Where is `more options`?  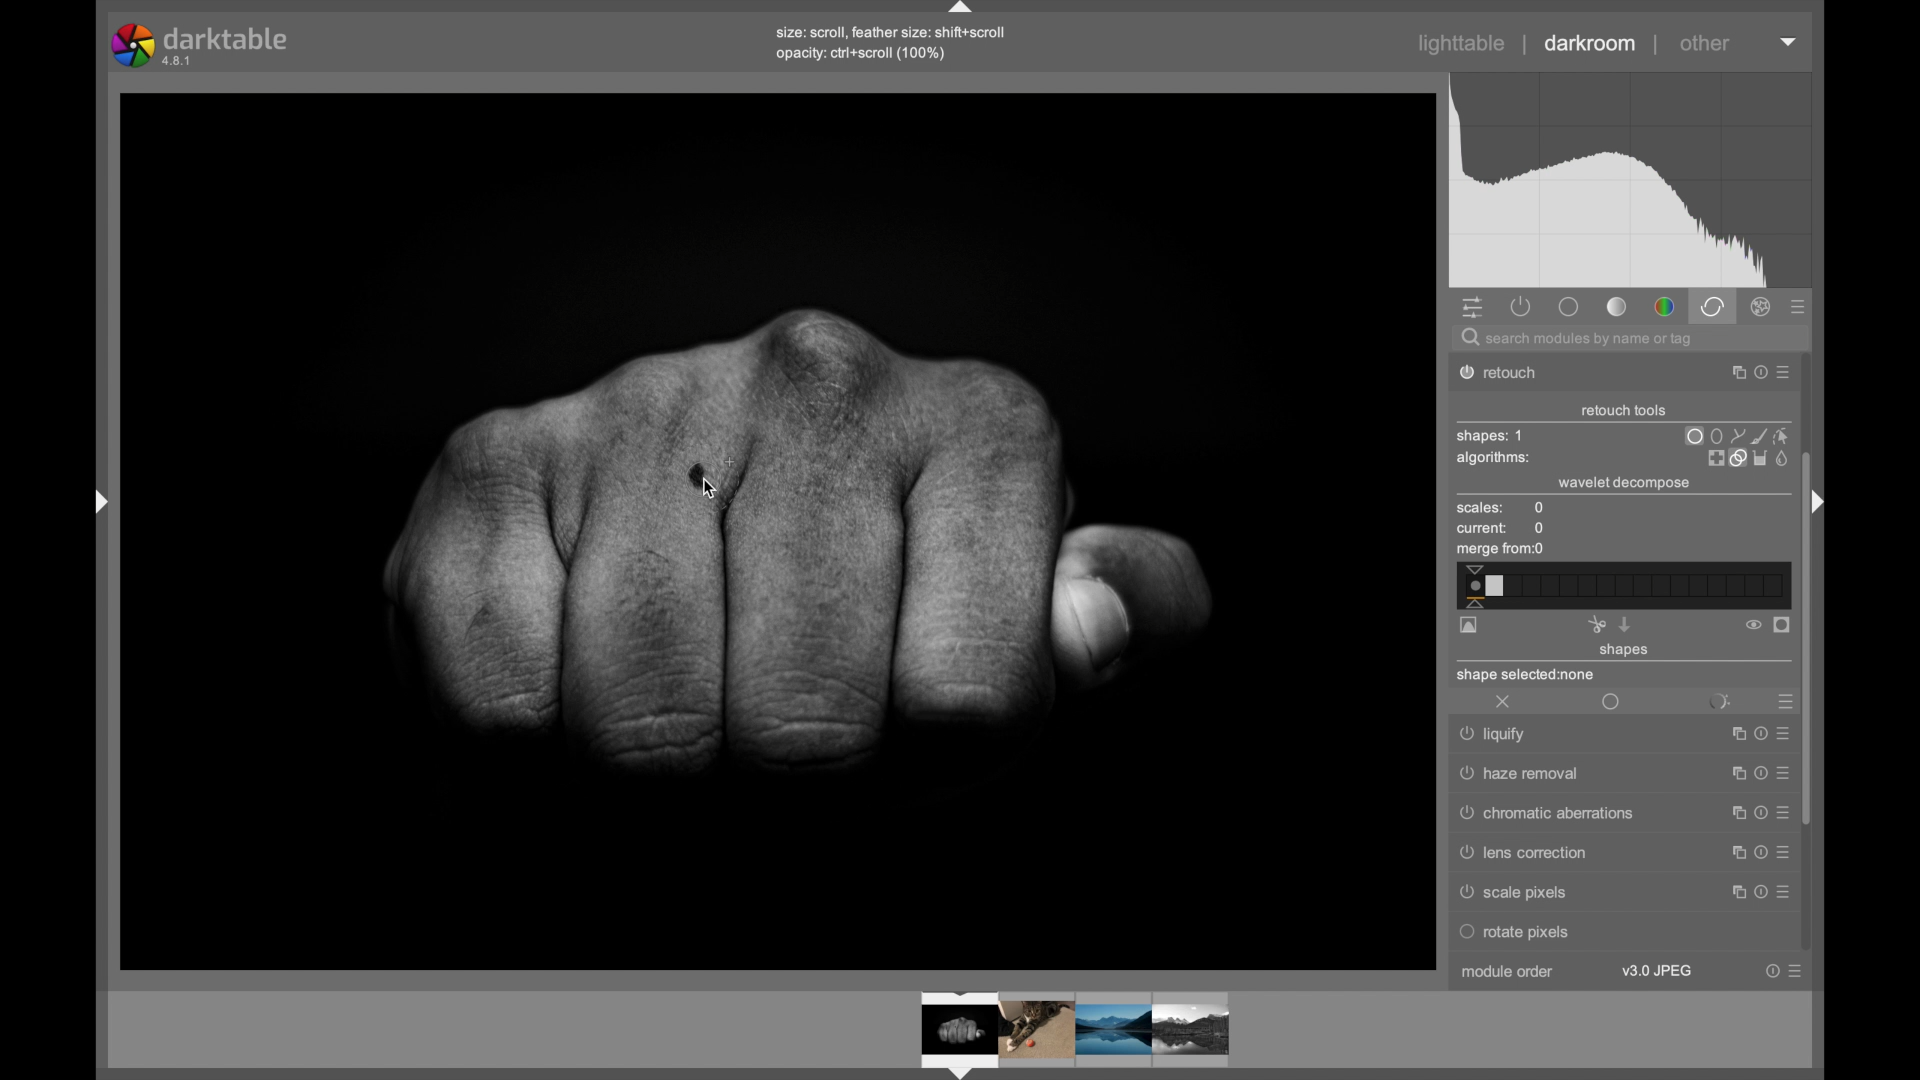
more options is located at coordinates (1783, 852).